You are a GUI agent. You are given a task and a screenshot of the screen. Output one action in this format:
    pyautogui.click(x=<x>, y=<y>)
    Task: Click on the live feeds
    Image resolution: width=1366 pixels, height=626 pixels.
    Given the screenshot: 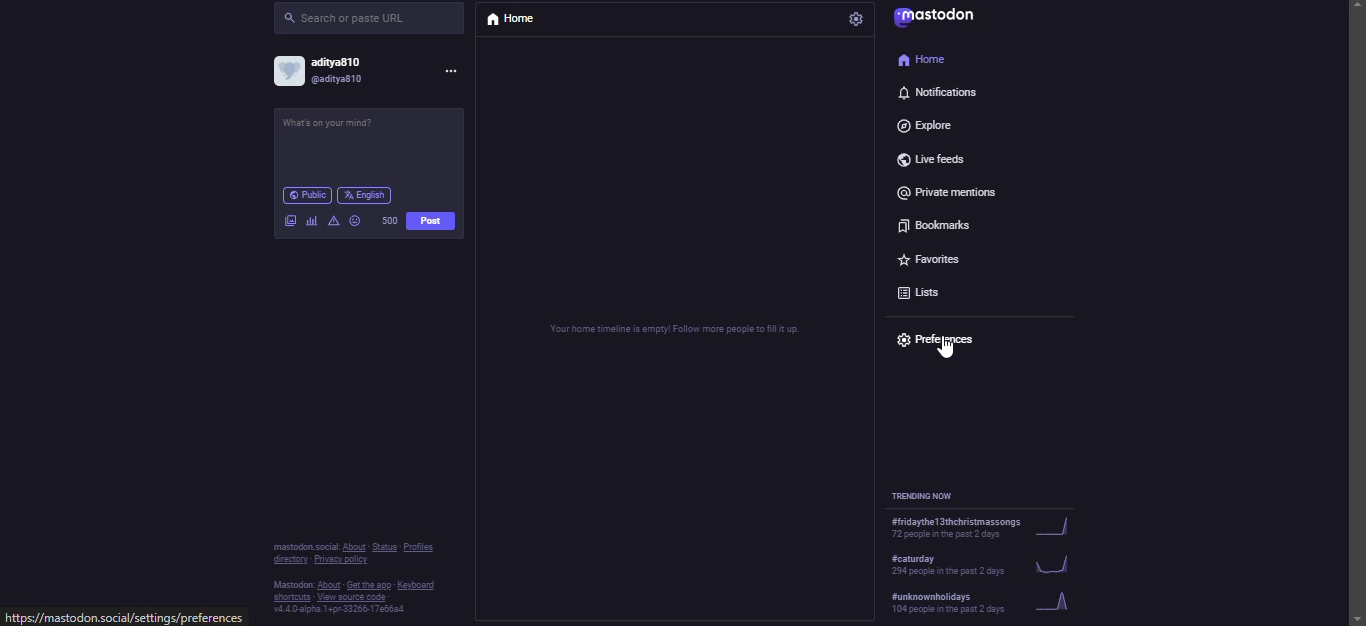 What is the action you would take?
    pyautogui.click(x=929, y=157)
    